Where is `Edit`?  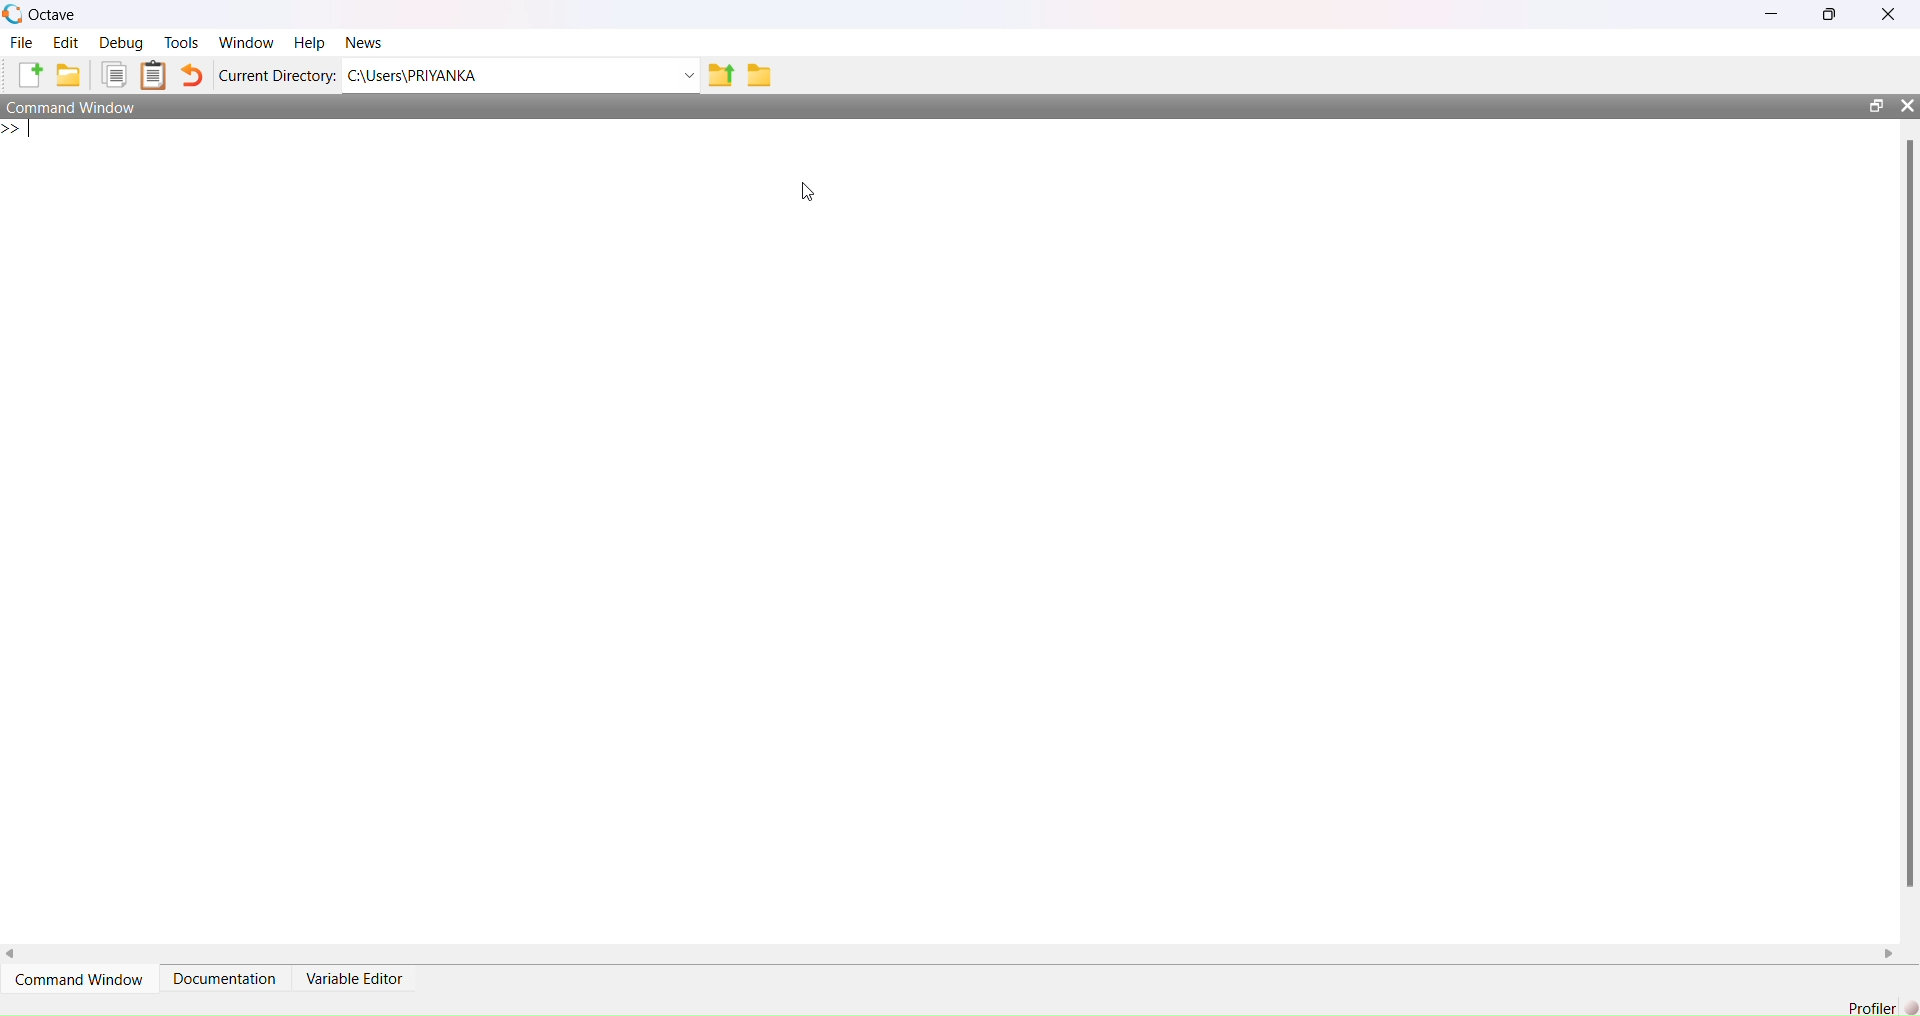 Edit is located at coordinates (66, 42).